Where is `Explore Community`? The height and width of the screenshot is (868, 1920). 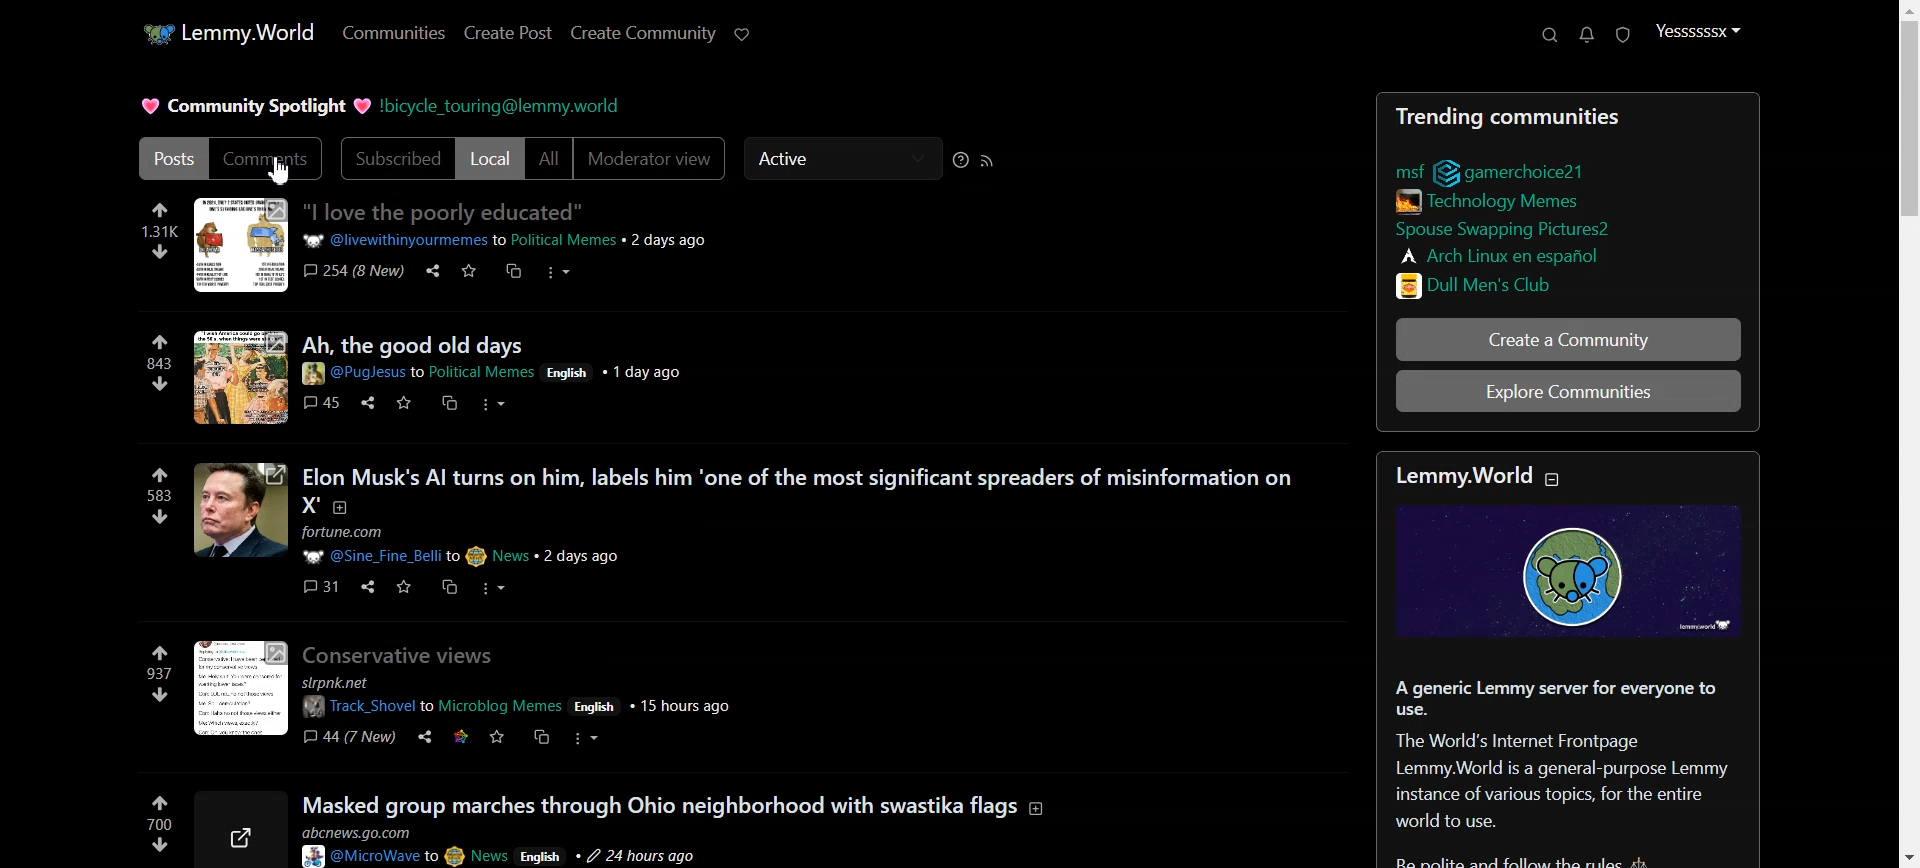 Explore Community is located at coordinates (1568, 390).